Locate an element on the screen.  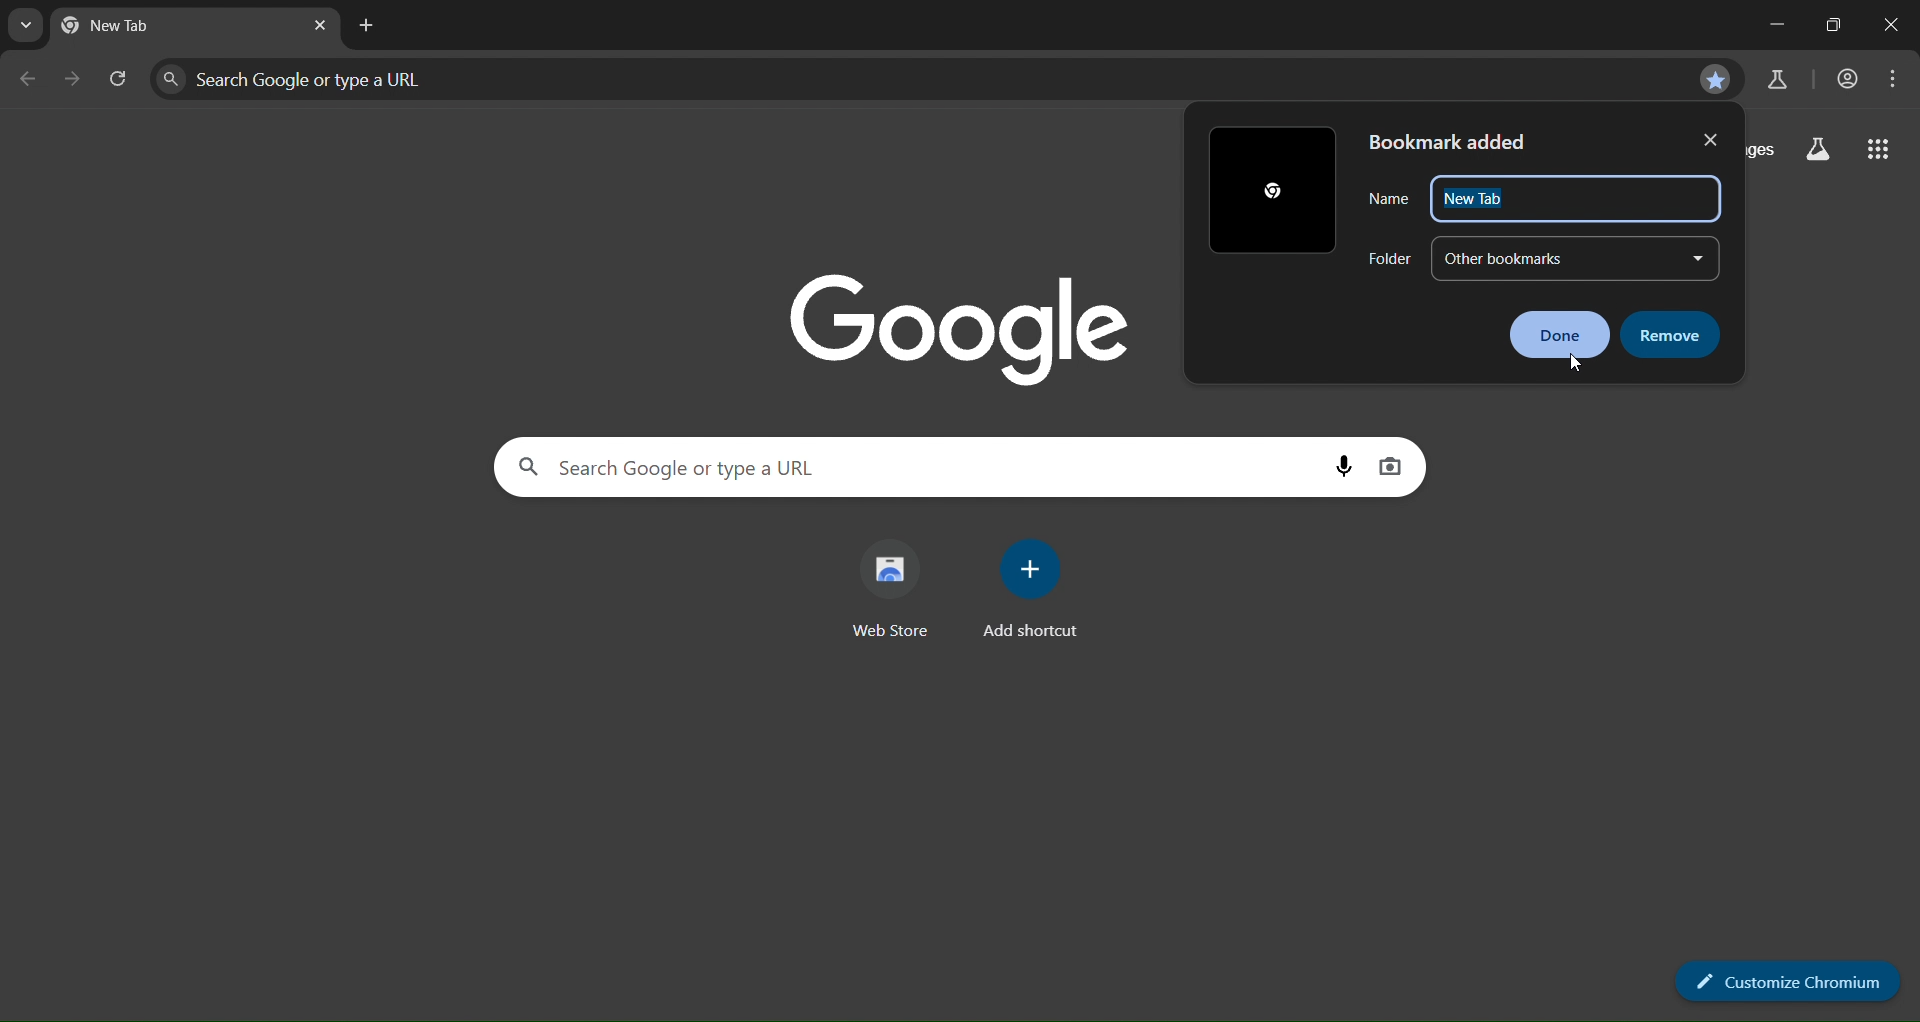
customize chromium is located at coordinates (1780, 982).